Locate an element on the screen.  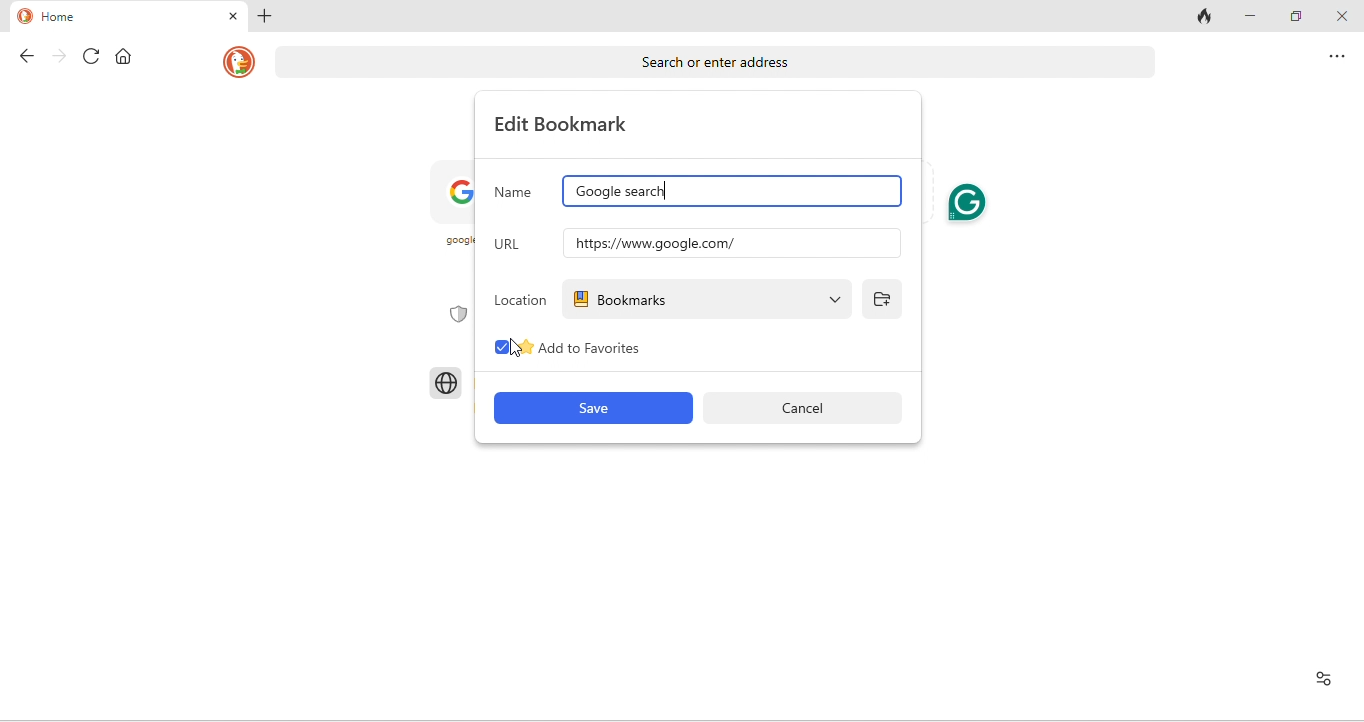
add to favorites is located at coordinates (624, 350).